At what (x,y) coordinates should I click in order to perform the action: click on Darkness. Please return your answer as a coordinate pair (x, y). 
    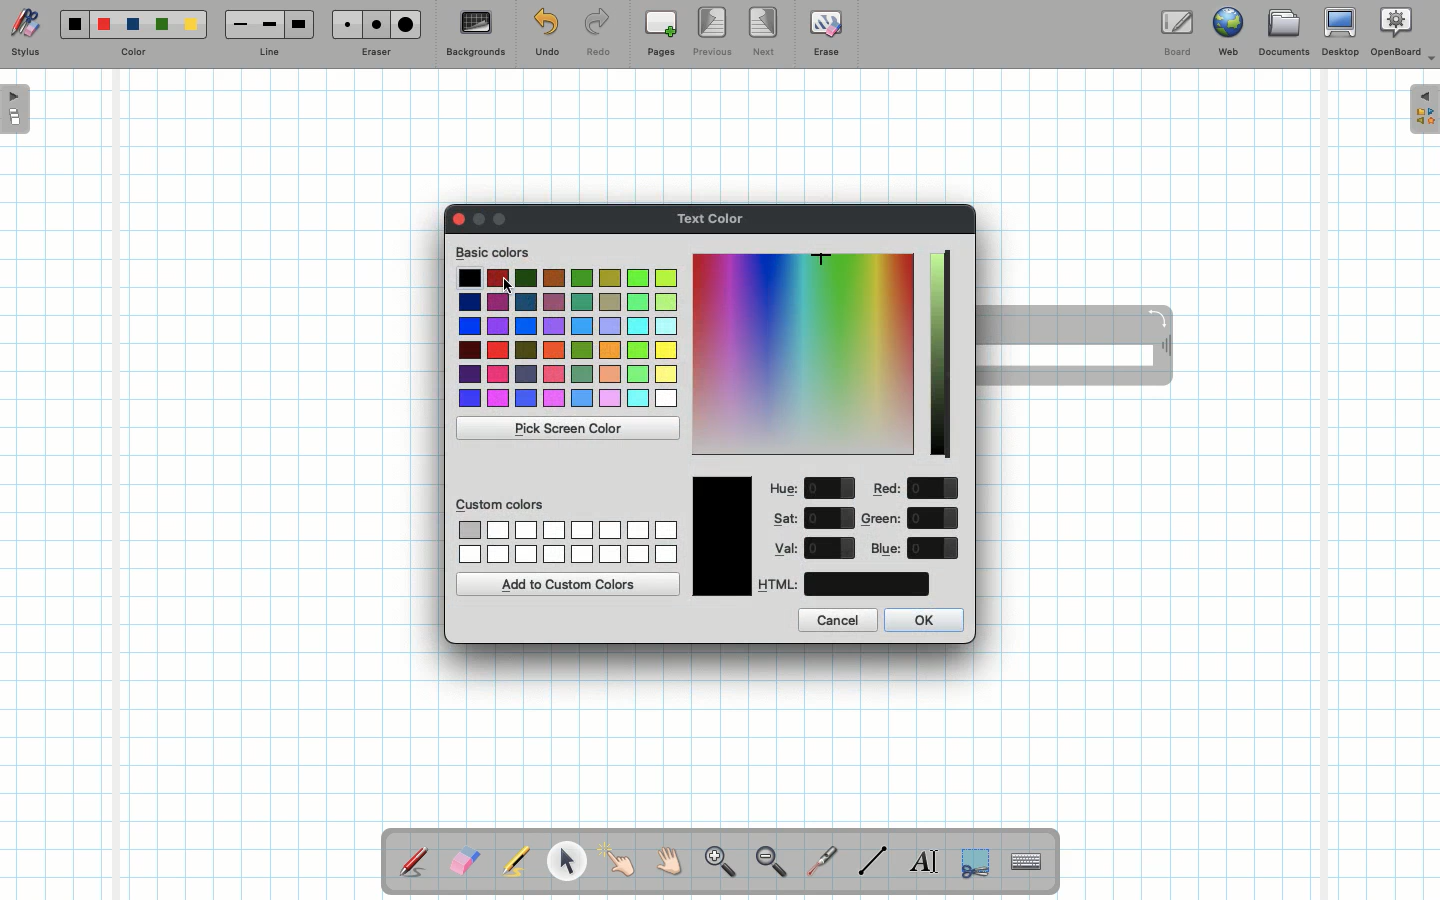
    Looking at the image, I should click on (945, 356).